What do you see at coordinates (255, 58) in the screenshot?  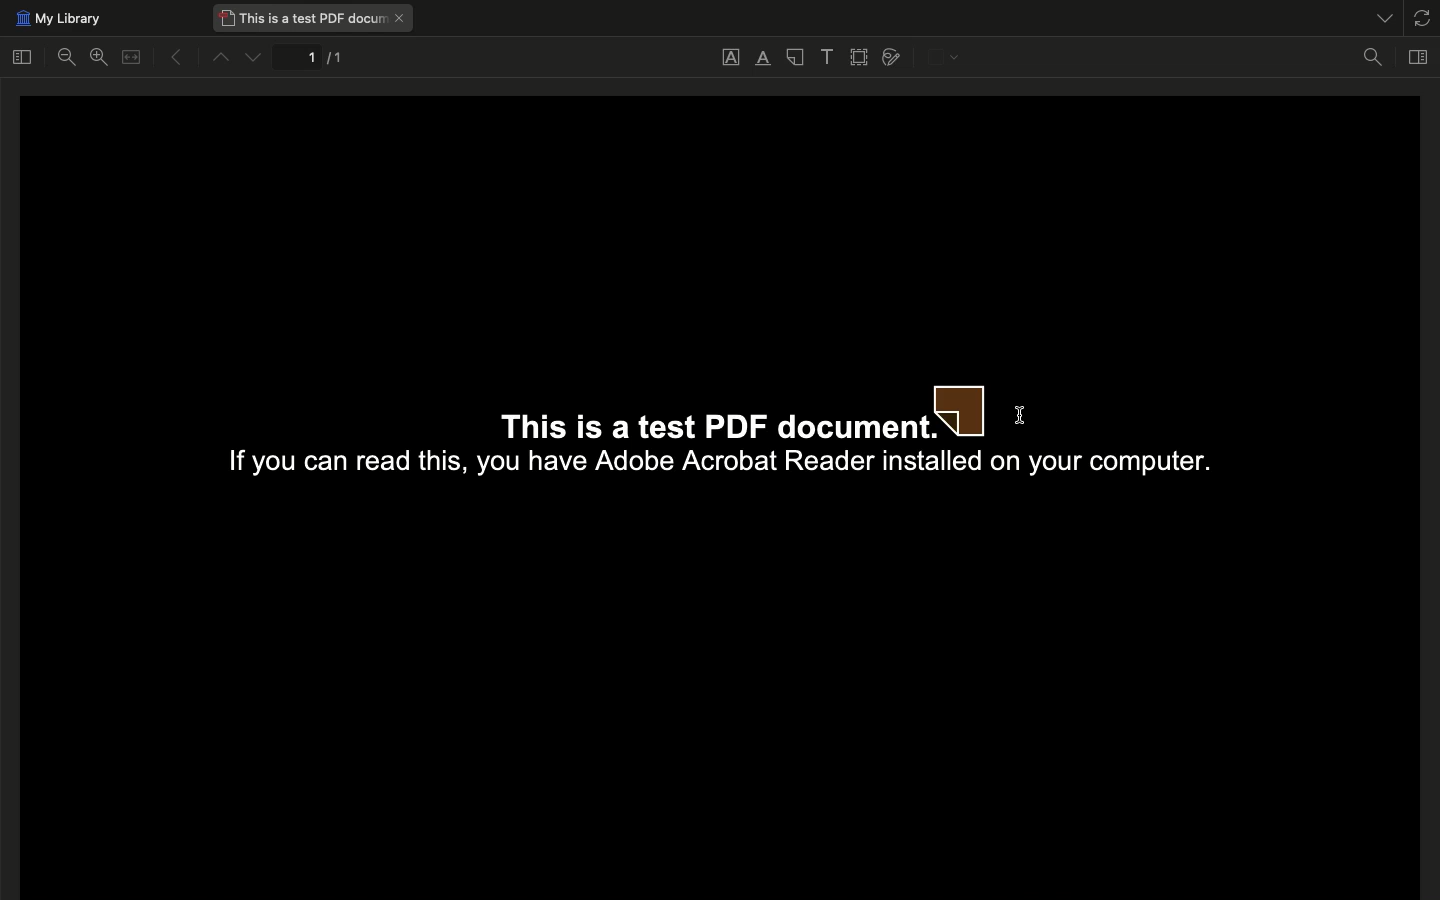 I see `Down` at bounding box center [255, 58].